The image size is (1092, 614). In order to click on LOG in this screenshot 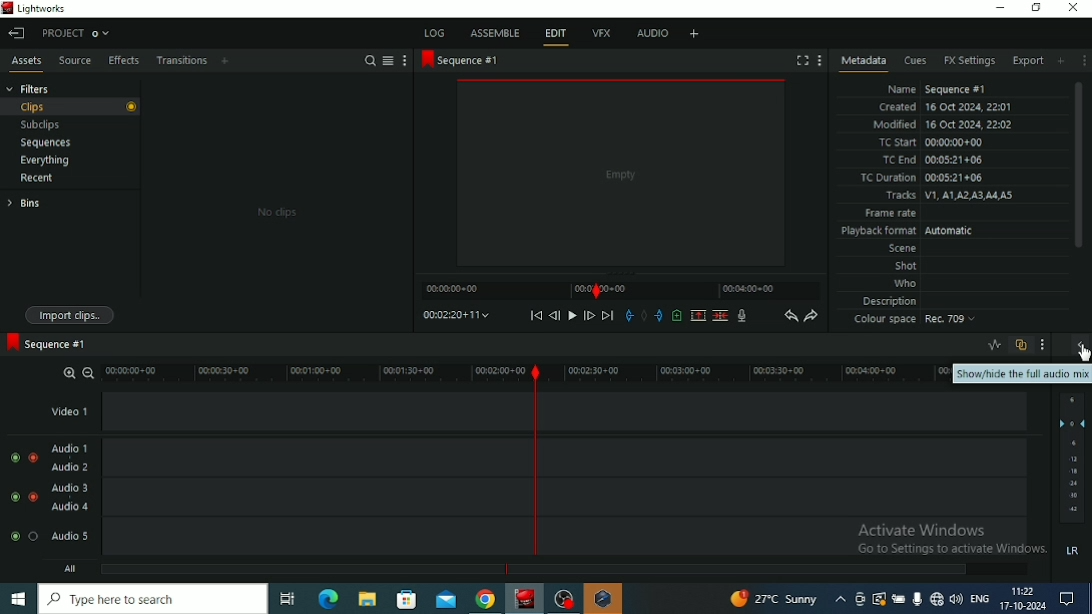, I will do `click(435, 32)`.